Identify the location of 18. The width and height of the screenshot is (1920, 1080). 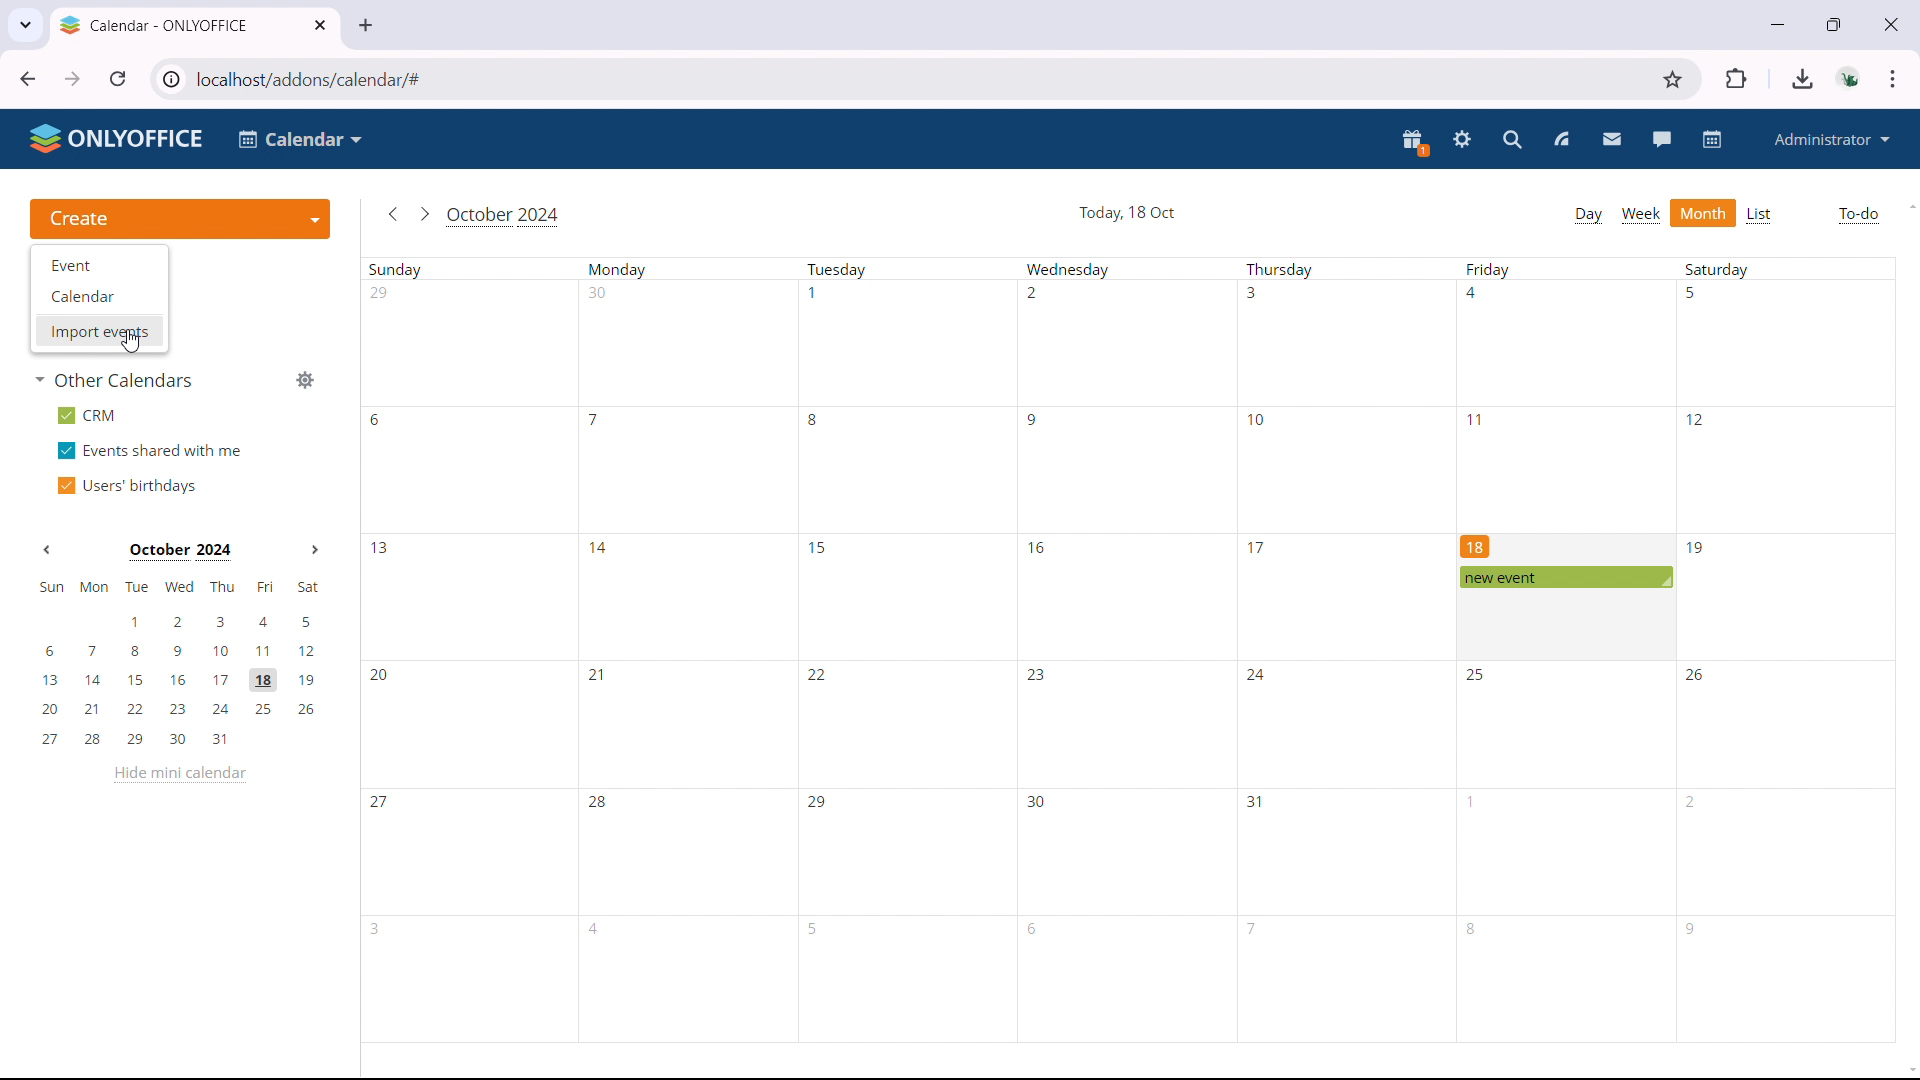
(1476, 545).